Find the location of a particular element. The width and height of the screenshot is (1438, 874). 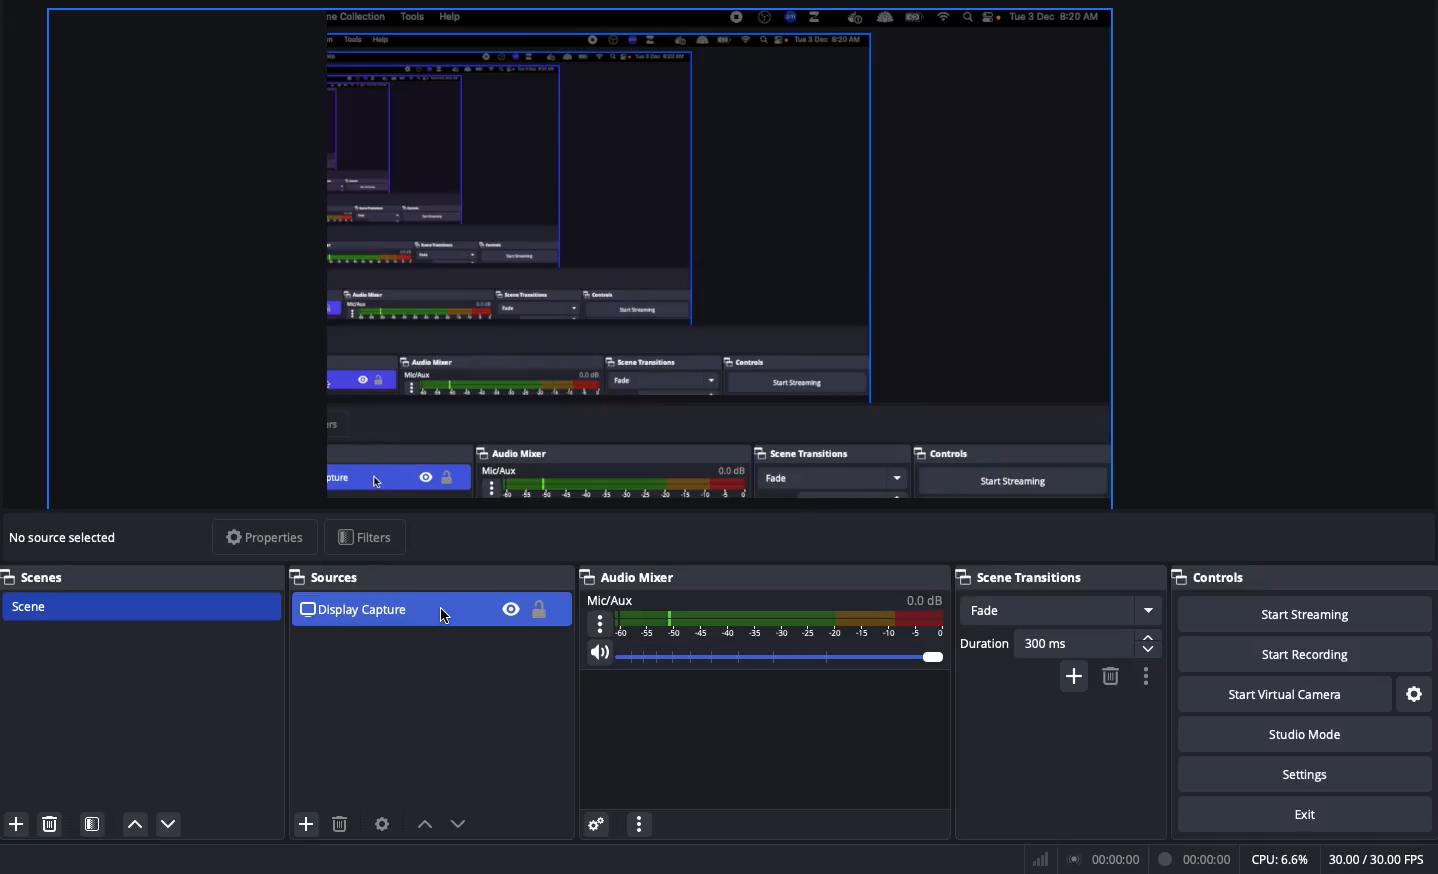

settings is located at coordinates (383, 823).